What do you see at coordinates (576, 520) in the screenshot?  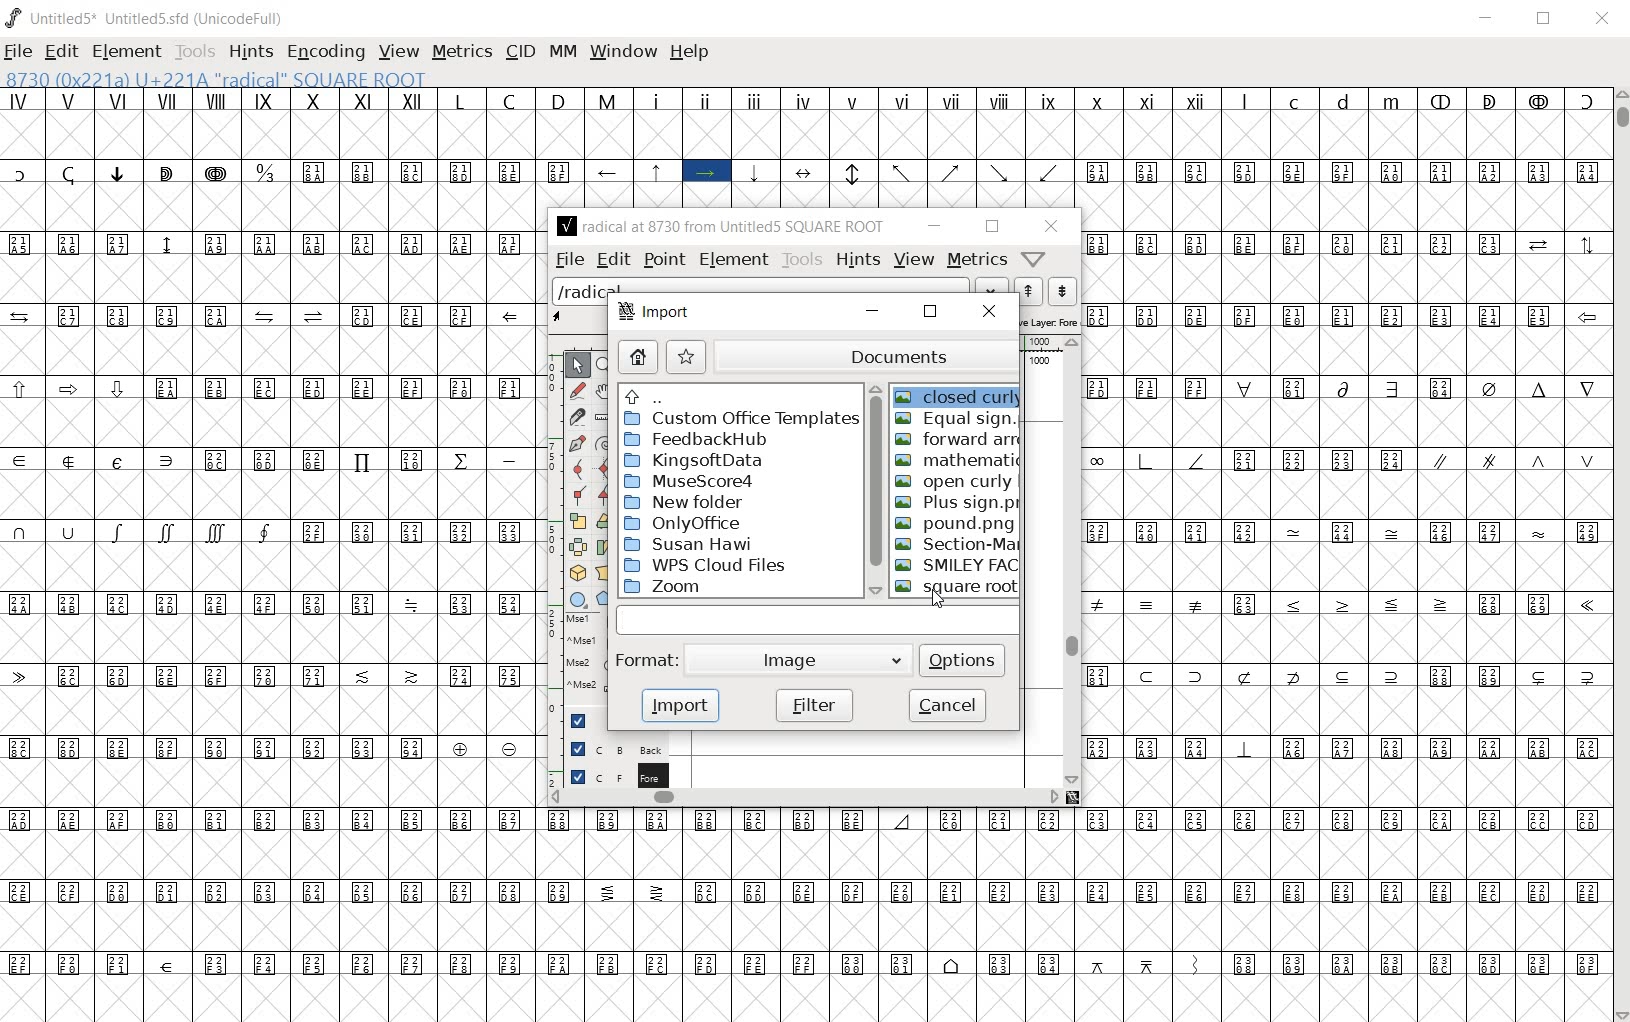 I see `scale the selection` at bounding box center [576, 520].